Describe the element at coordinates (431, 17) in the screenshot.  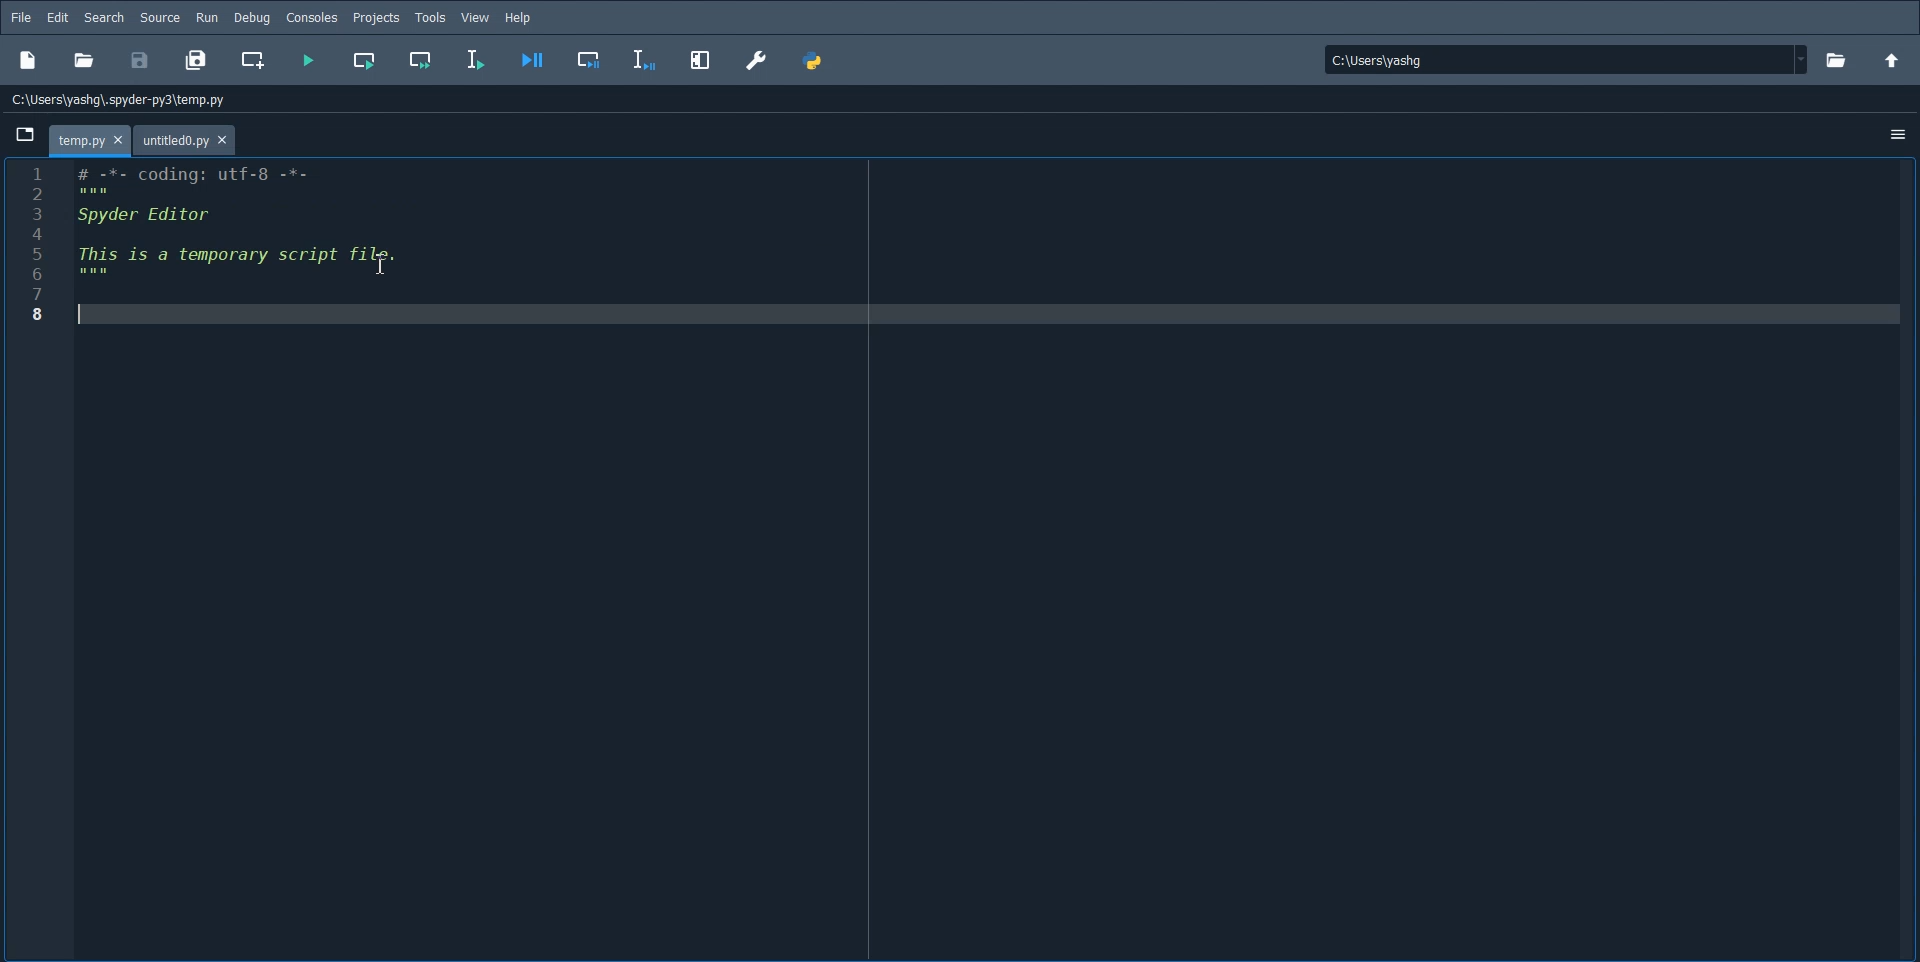
I see `Tools` at that location.